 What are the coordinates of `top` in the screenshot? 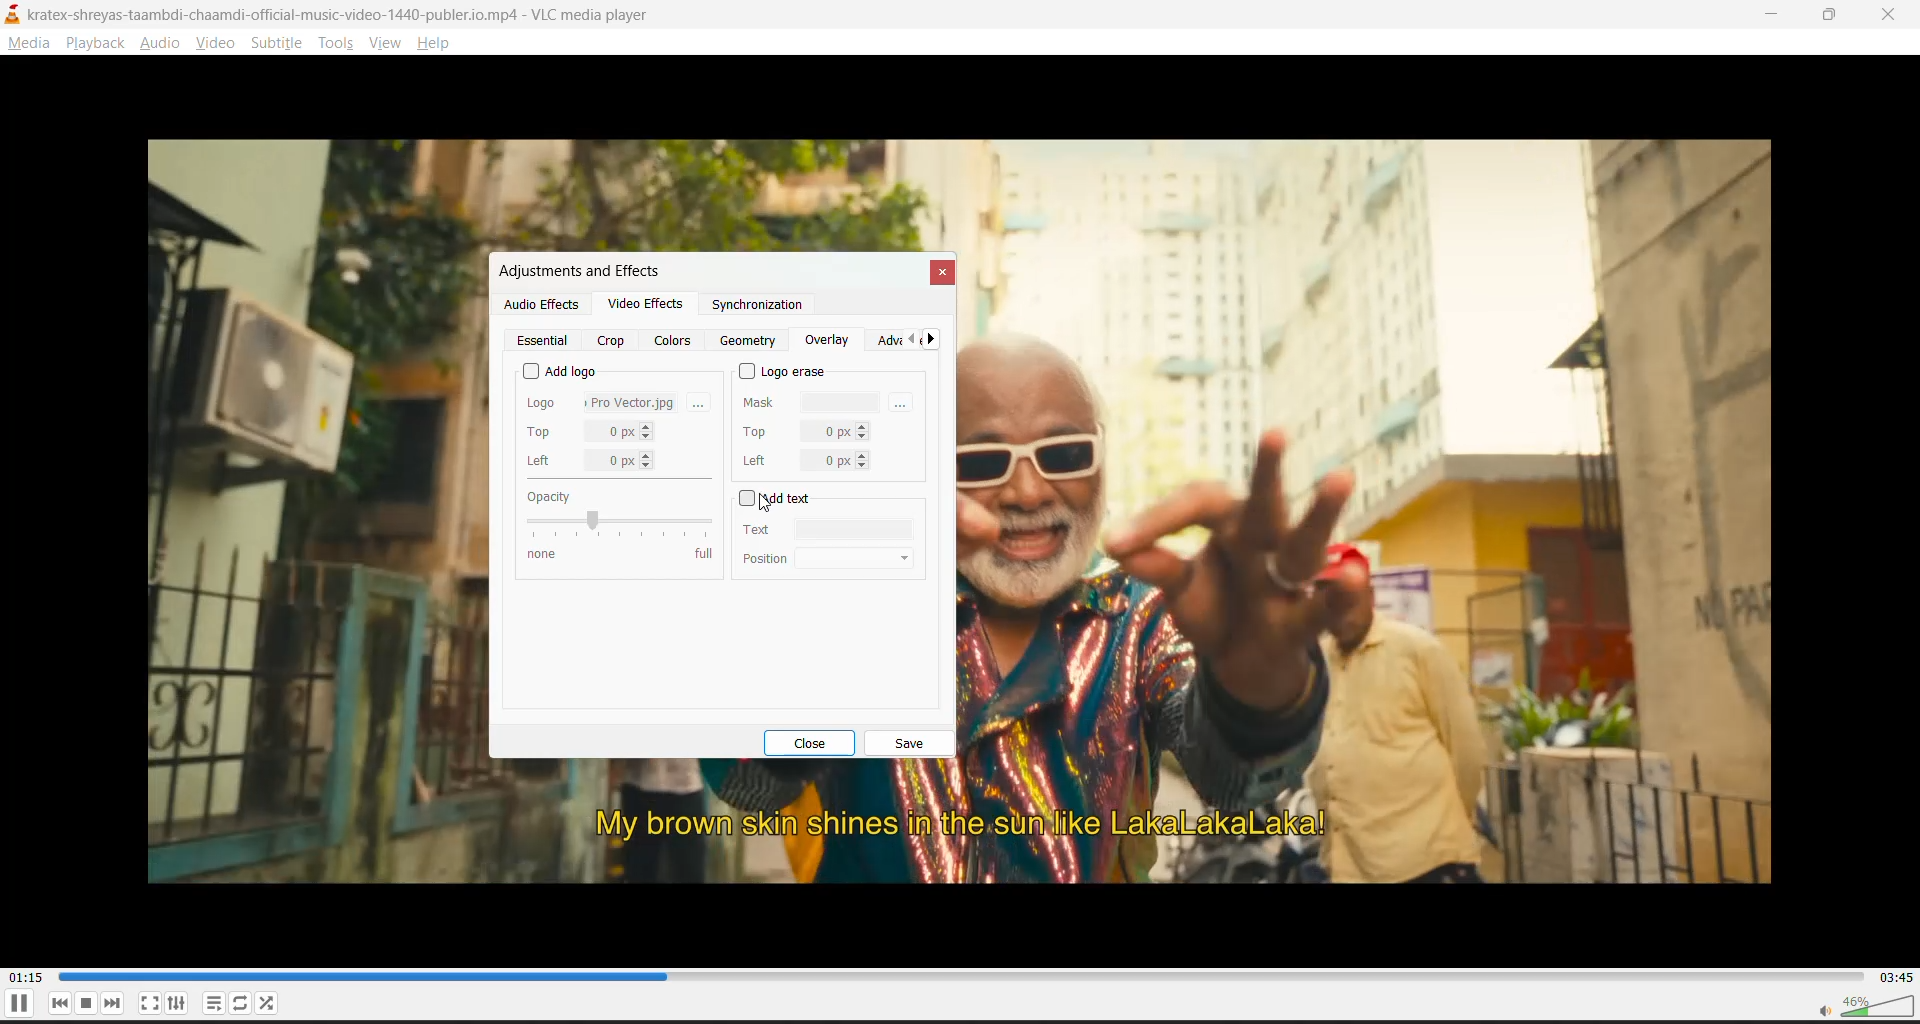 It's located at (591, 432).